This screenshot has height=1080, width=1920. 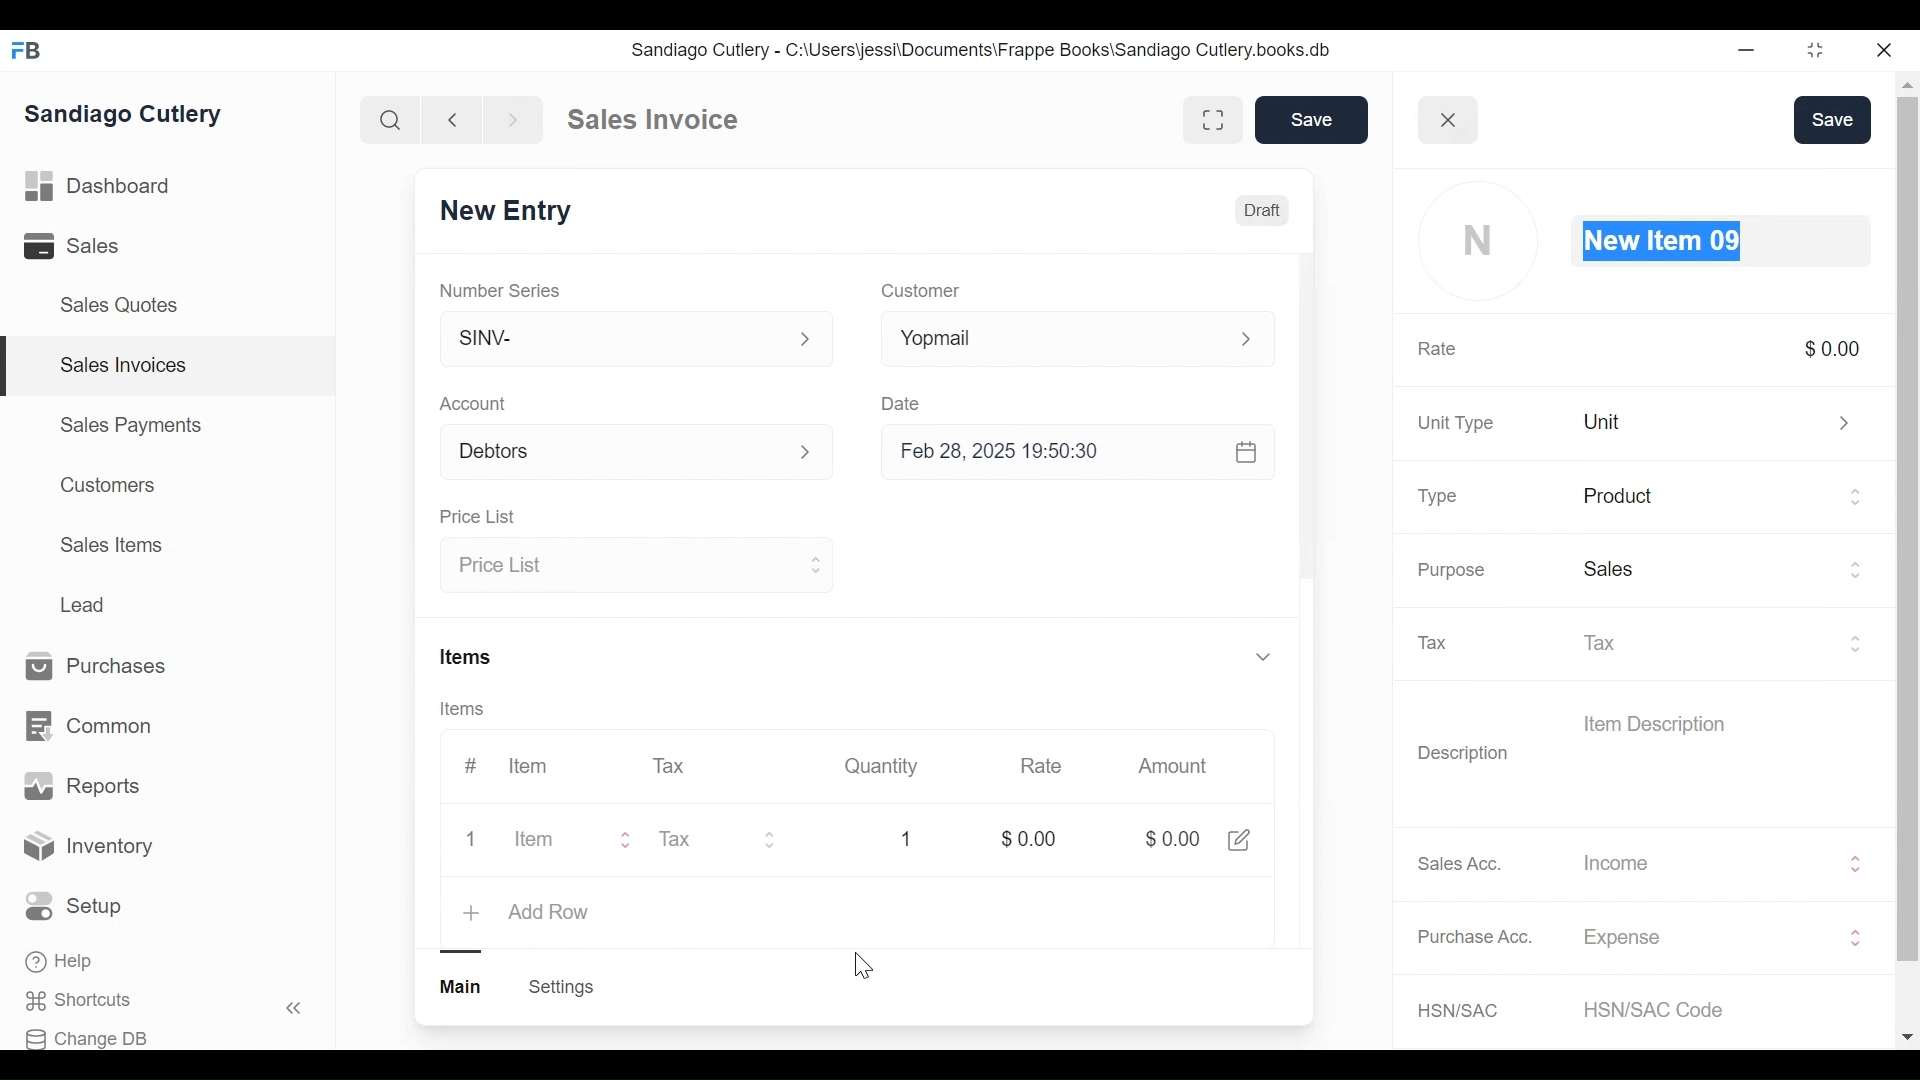 What do you see at coordinates (27, 50) in the screenshot?
I see `FB logo` at bounding box center [27, 50].